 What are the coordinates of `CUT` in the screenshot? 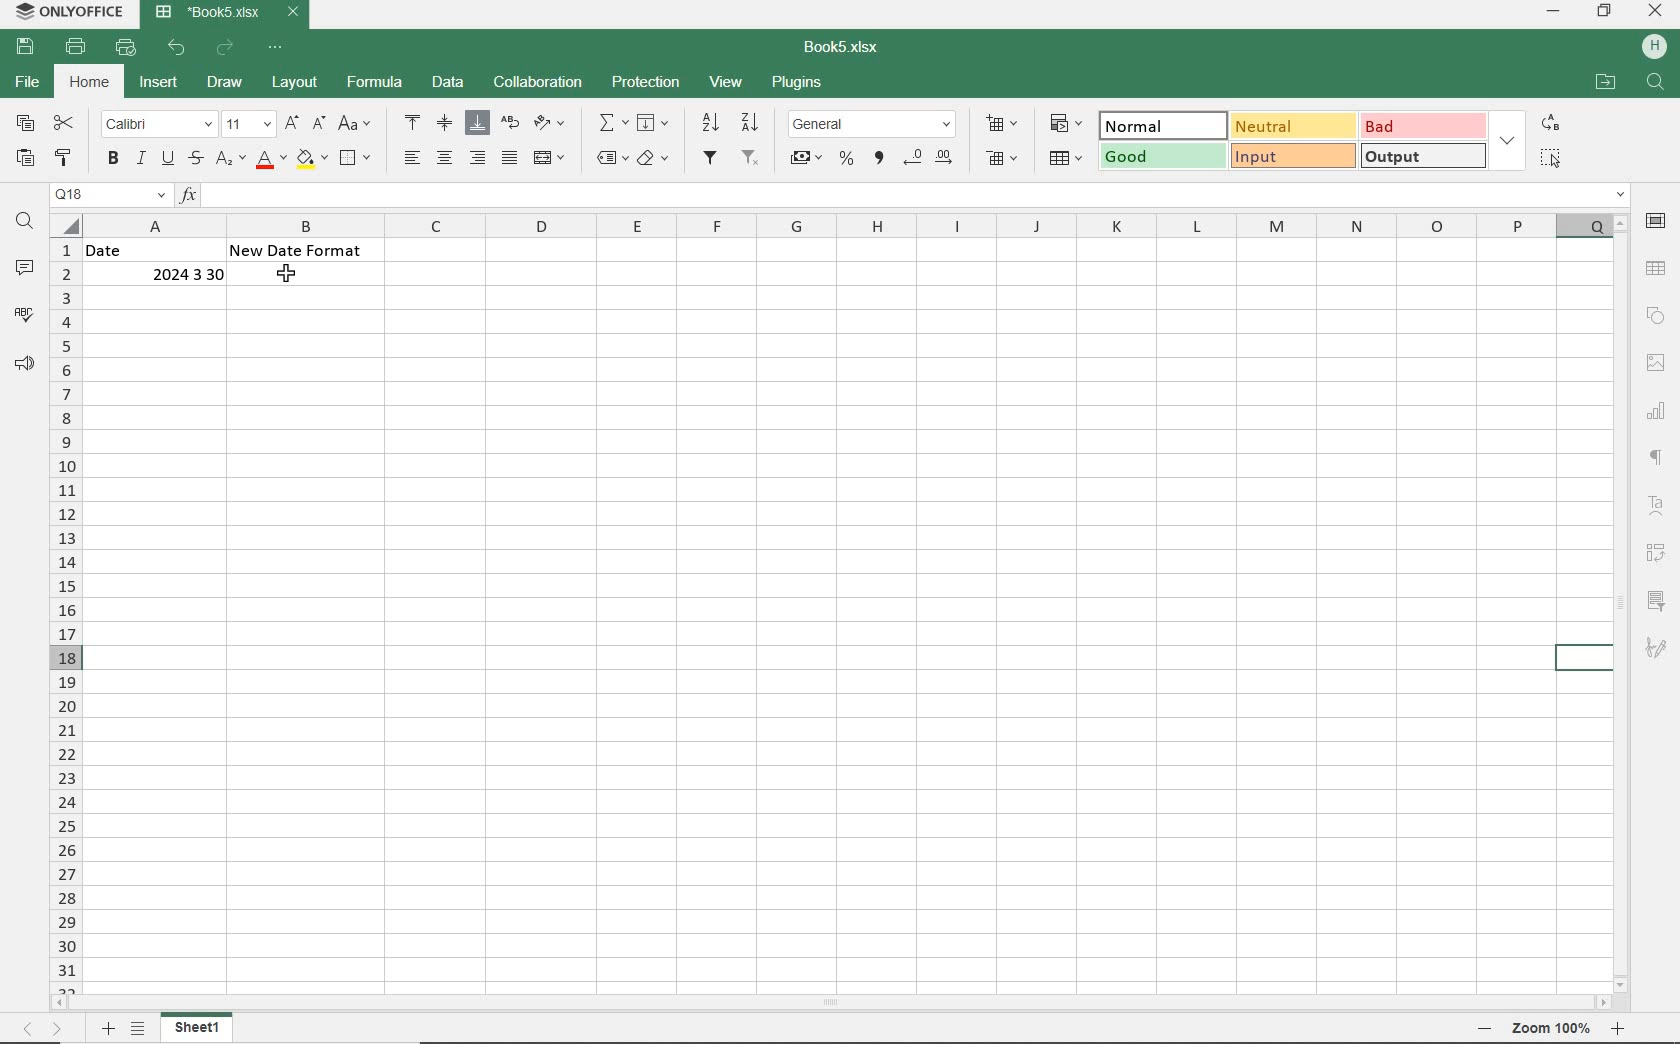 It's located at (64, 125).